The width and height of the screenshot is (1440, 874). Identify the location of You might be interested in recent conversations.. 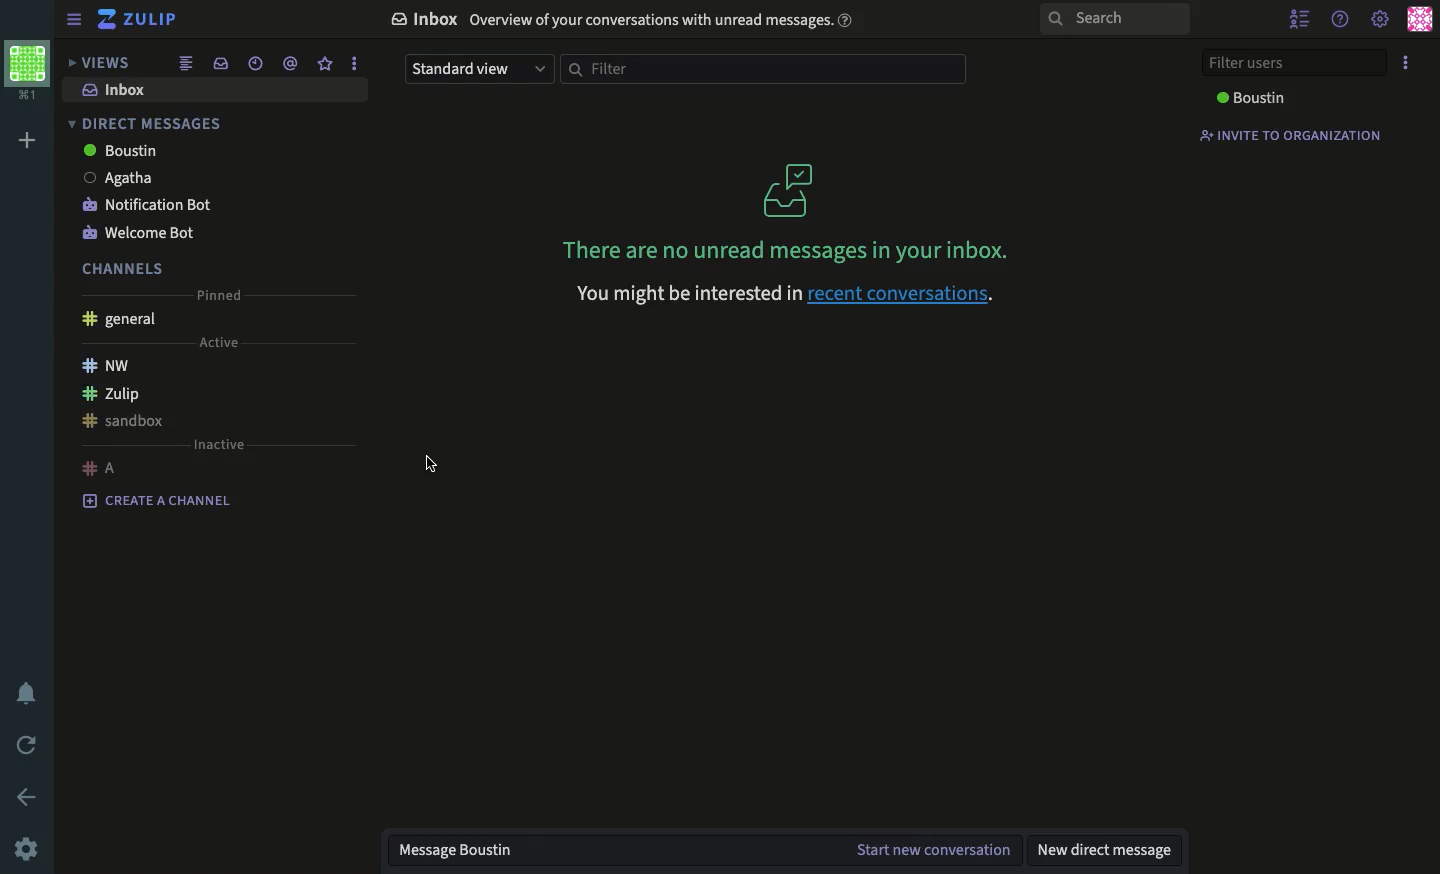
(789, 296).